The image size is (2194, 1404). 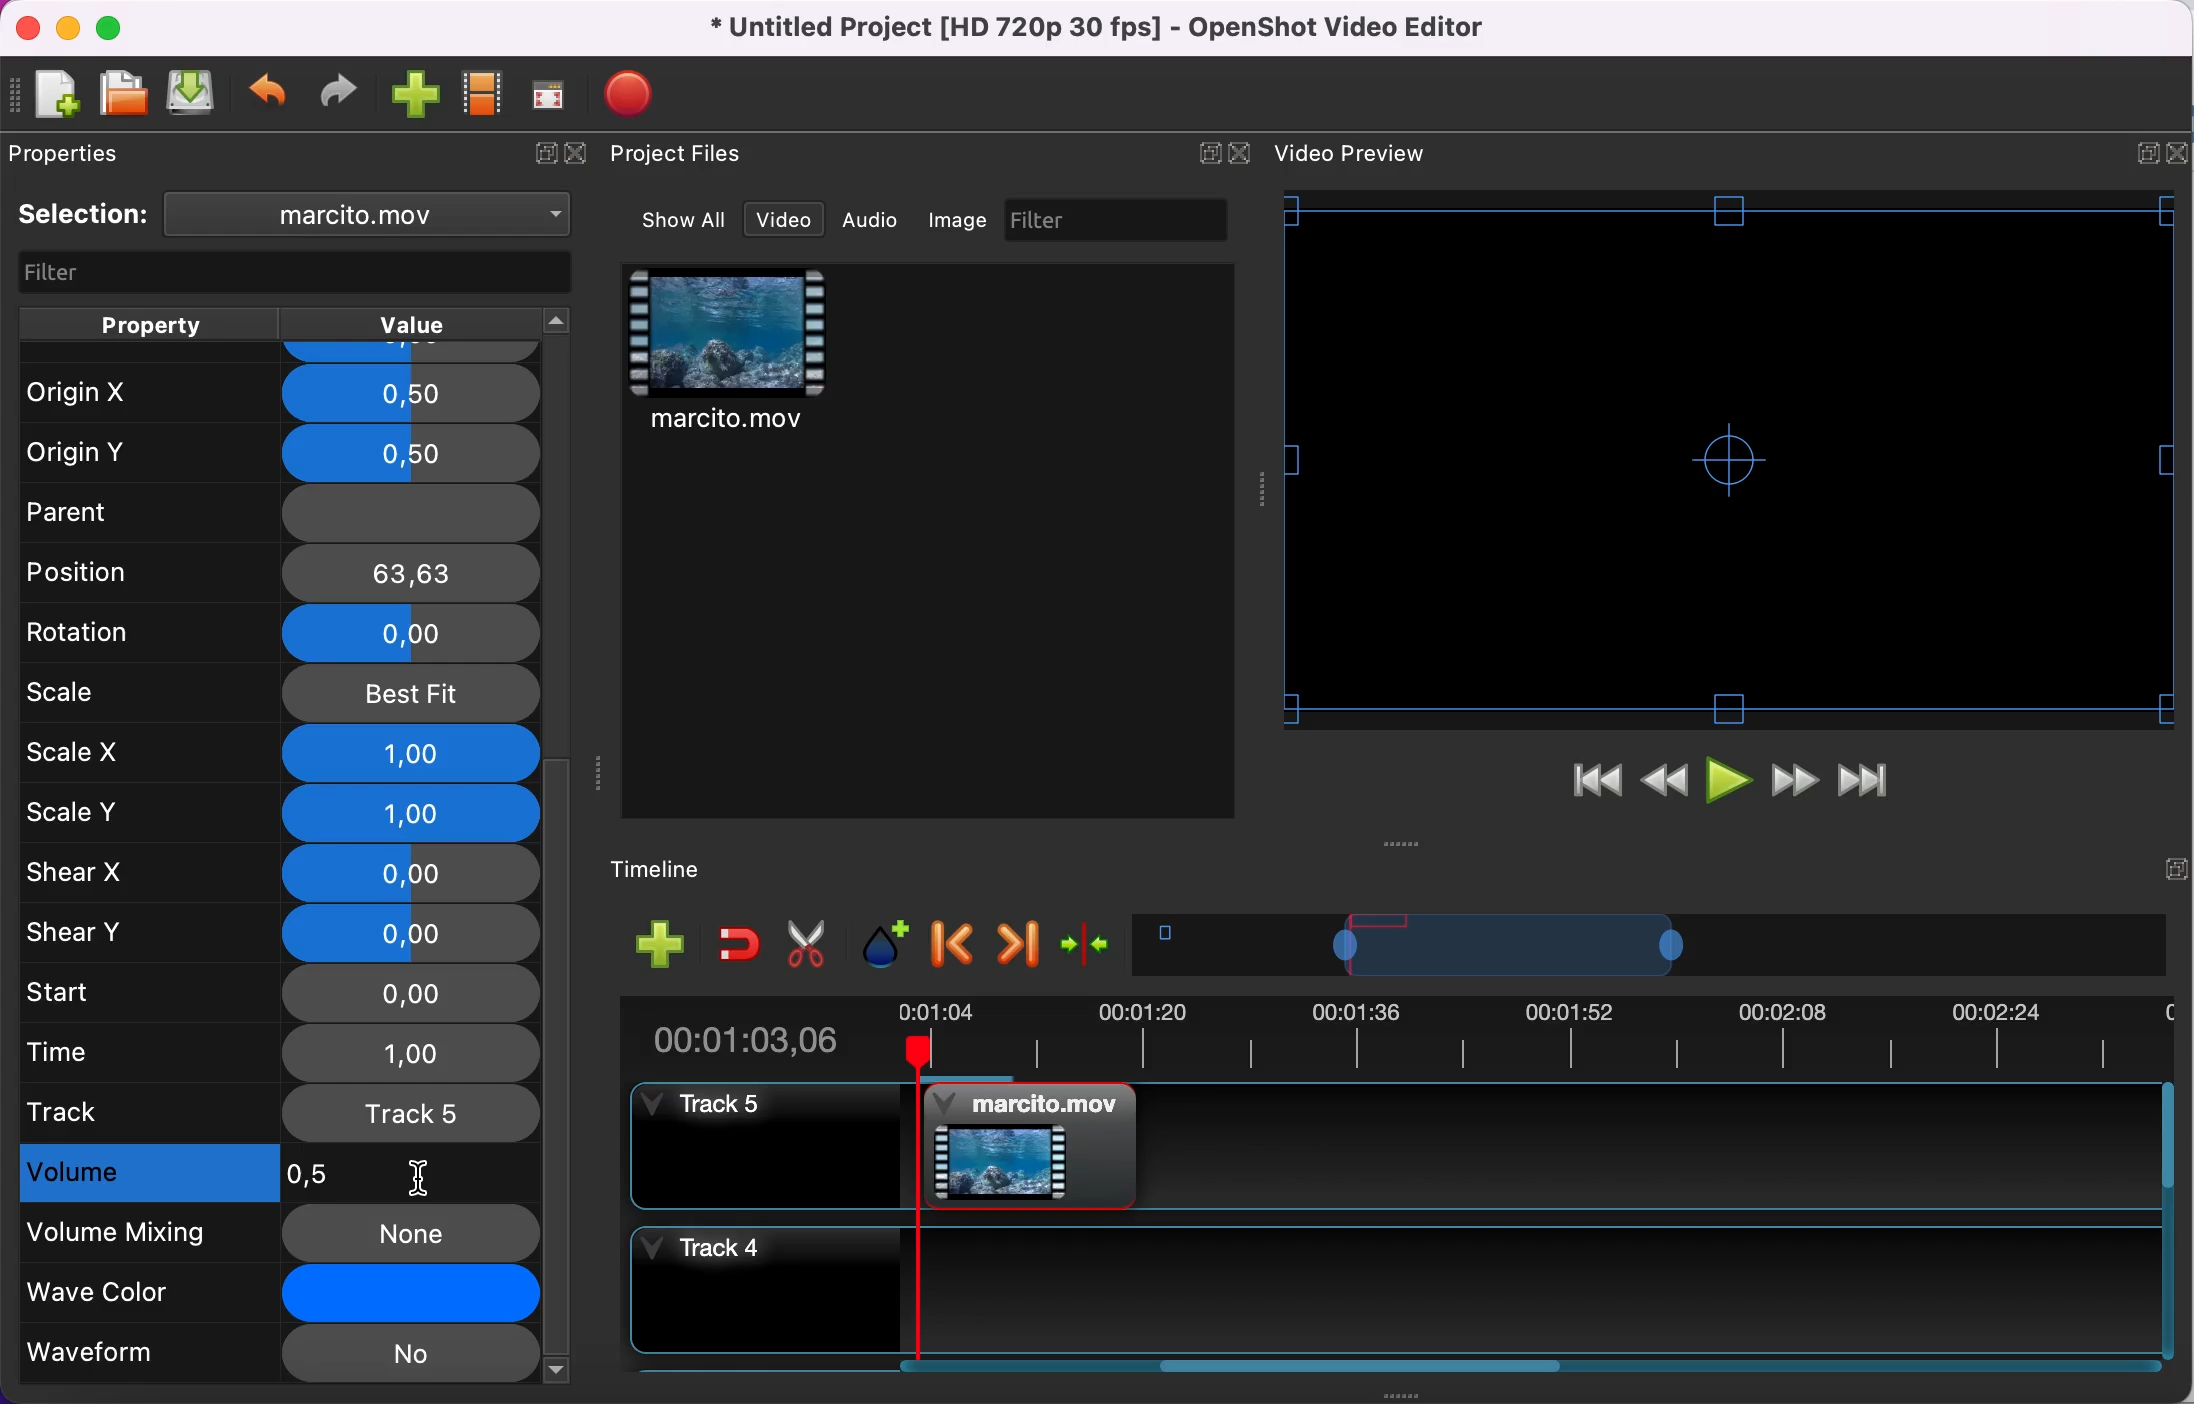 I want to click on Close, so click(x=1238, y=153).